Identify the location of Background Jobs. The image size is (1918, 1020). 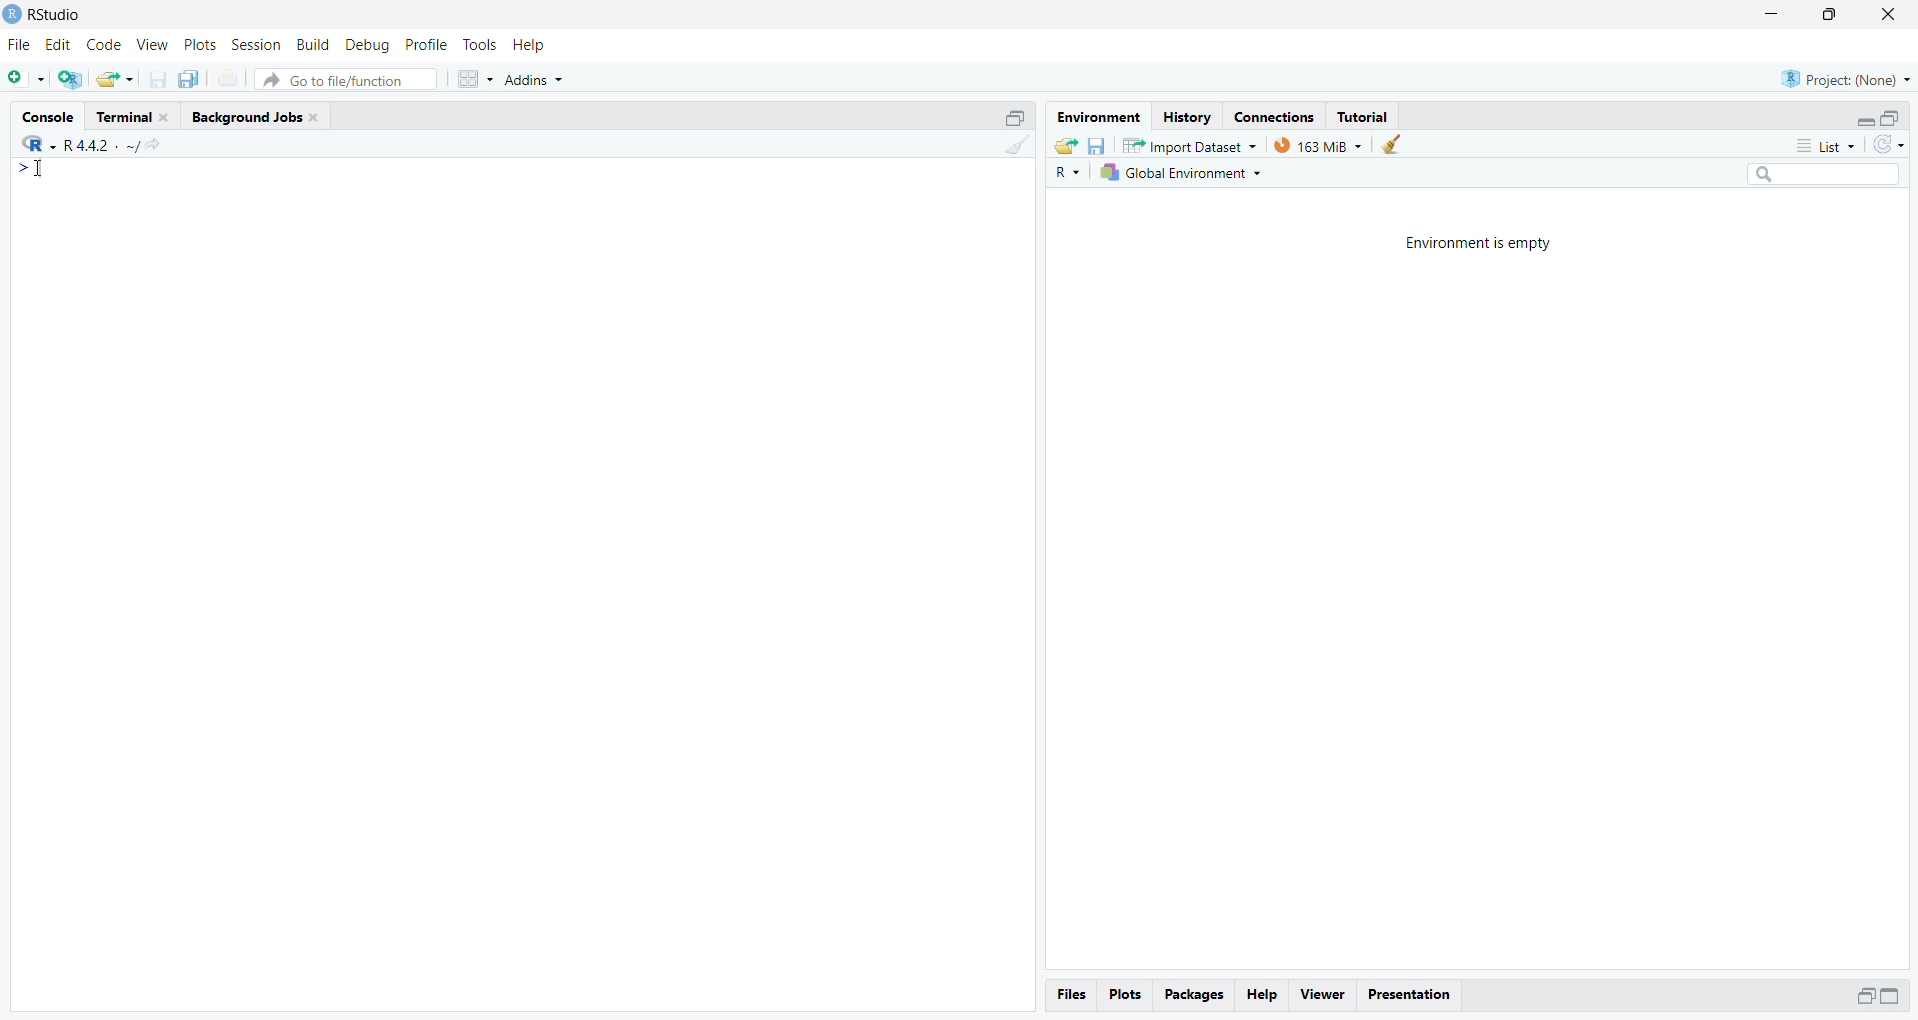
(245, 117).